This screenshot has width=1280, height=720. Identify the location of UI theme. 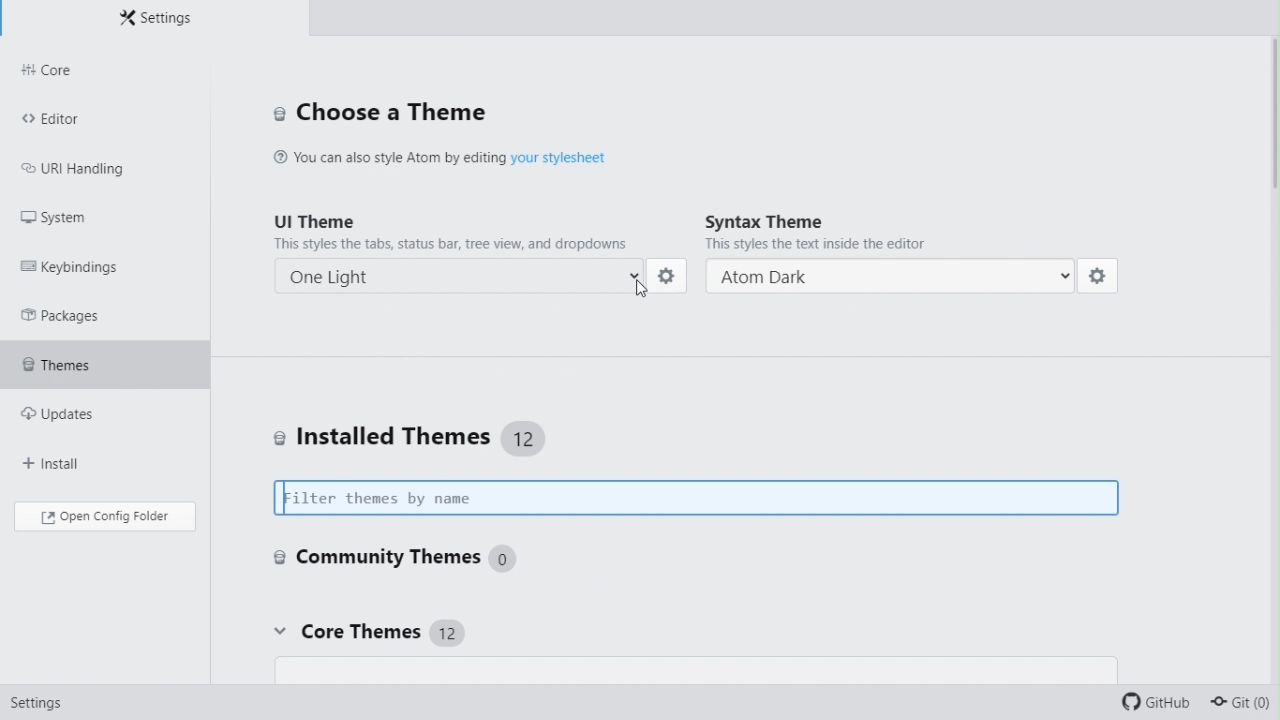
(456, 231).